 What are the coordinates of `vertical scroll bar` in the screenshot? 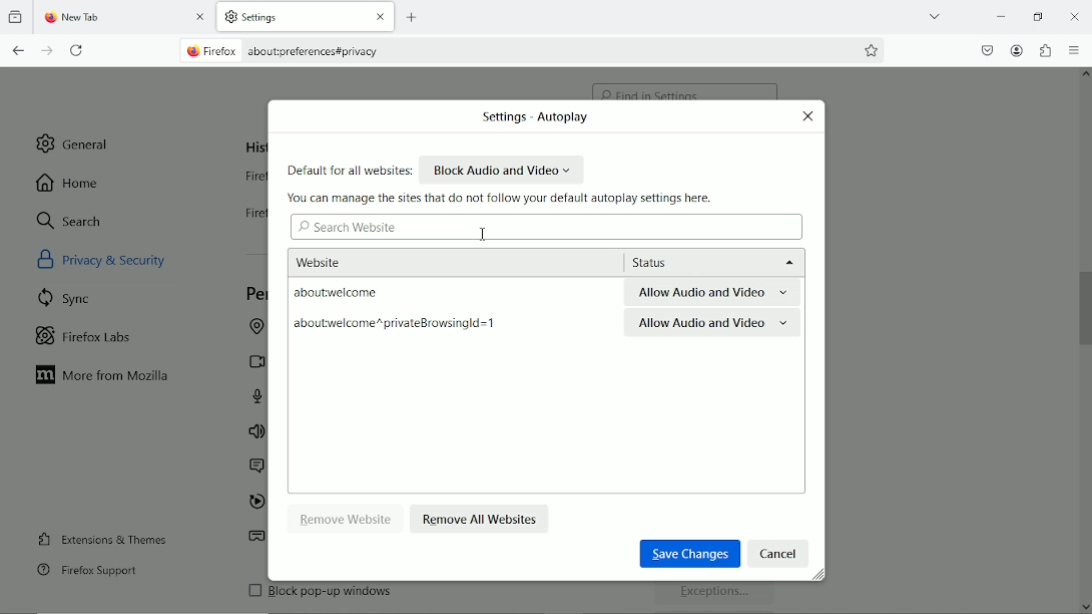 It's located at (1085, 305).